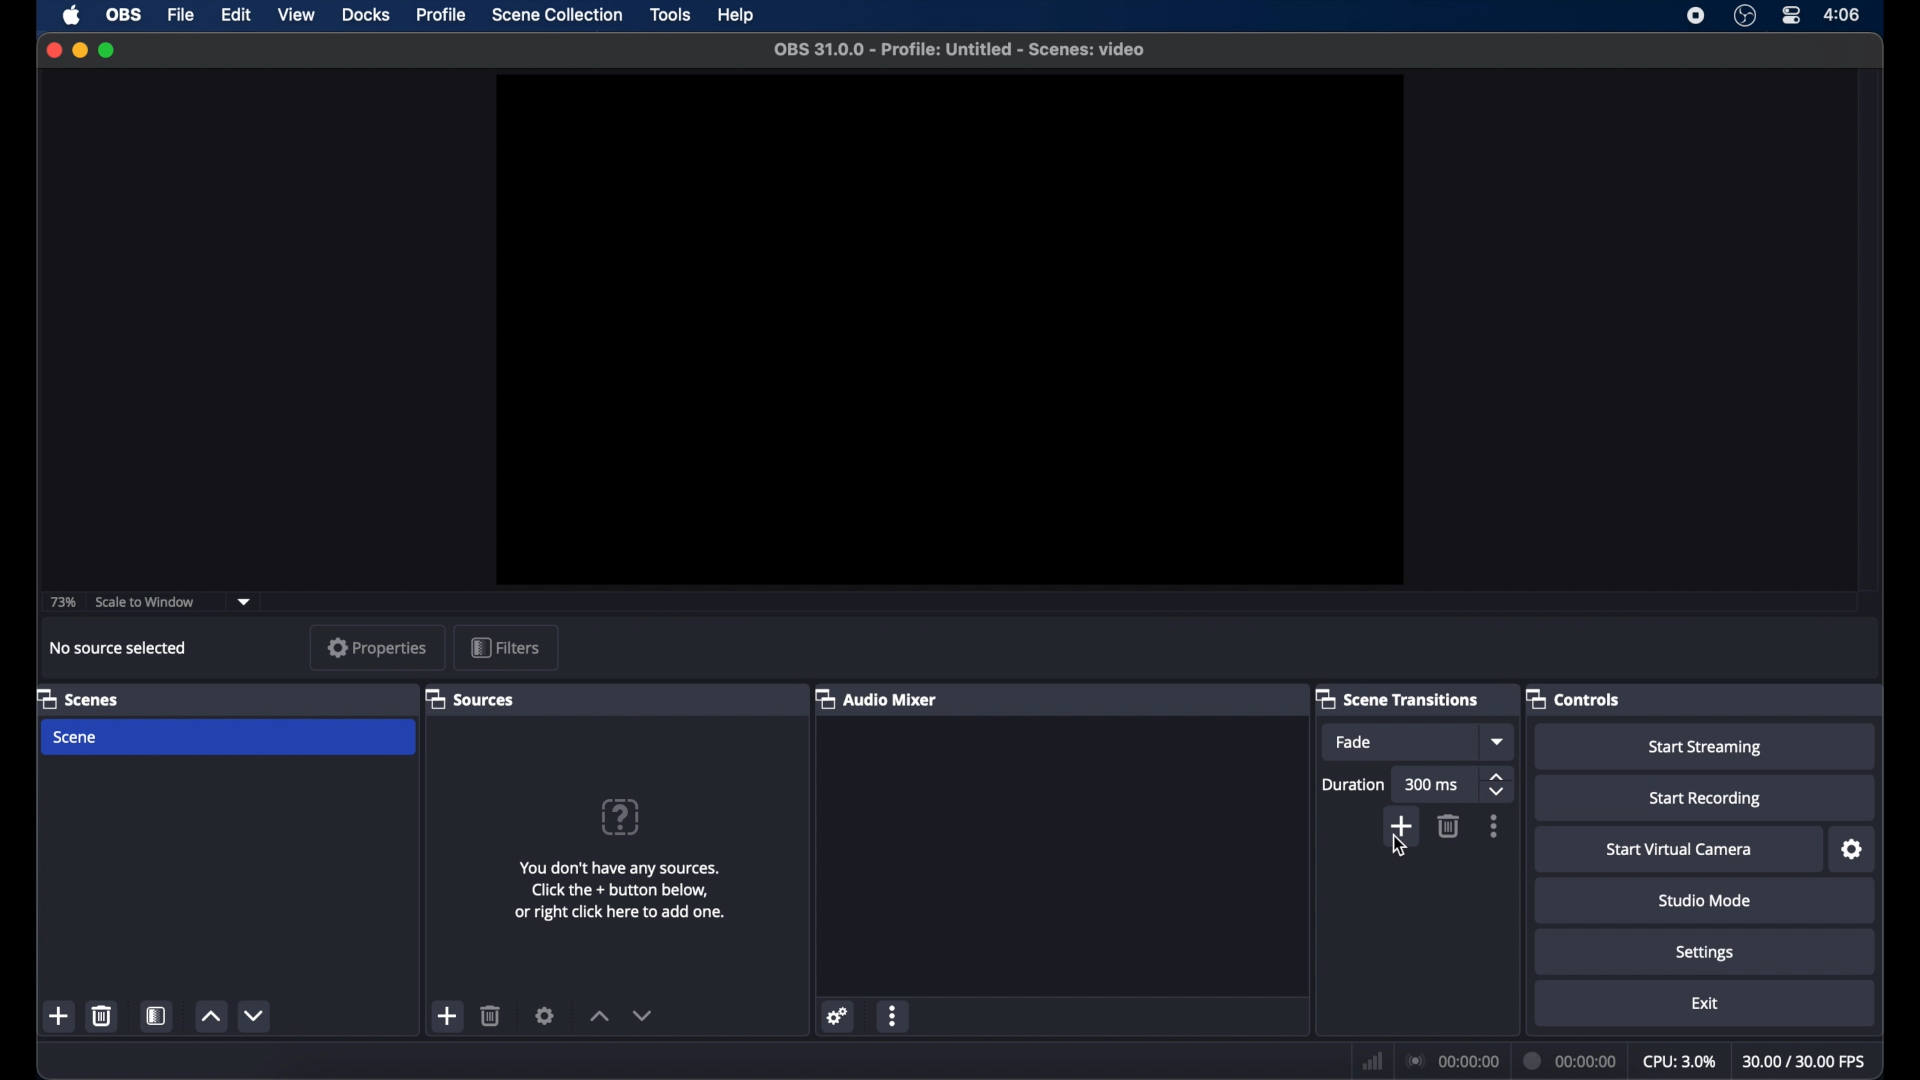  I want to click on increment, so click(598, 1016).